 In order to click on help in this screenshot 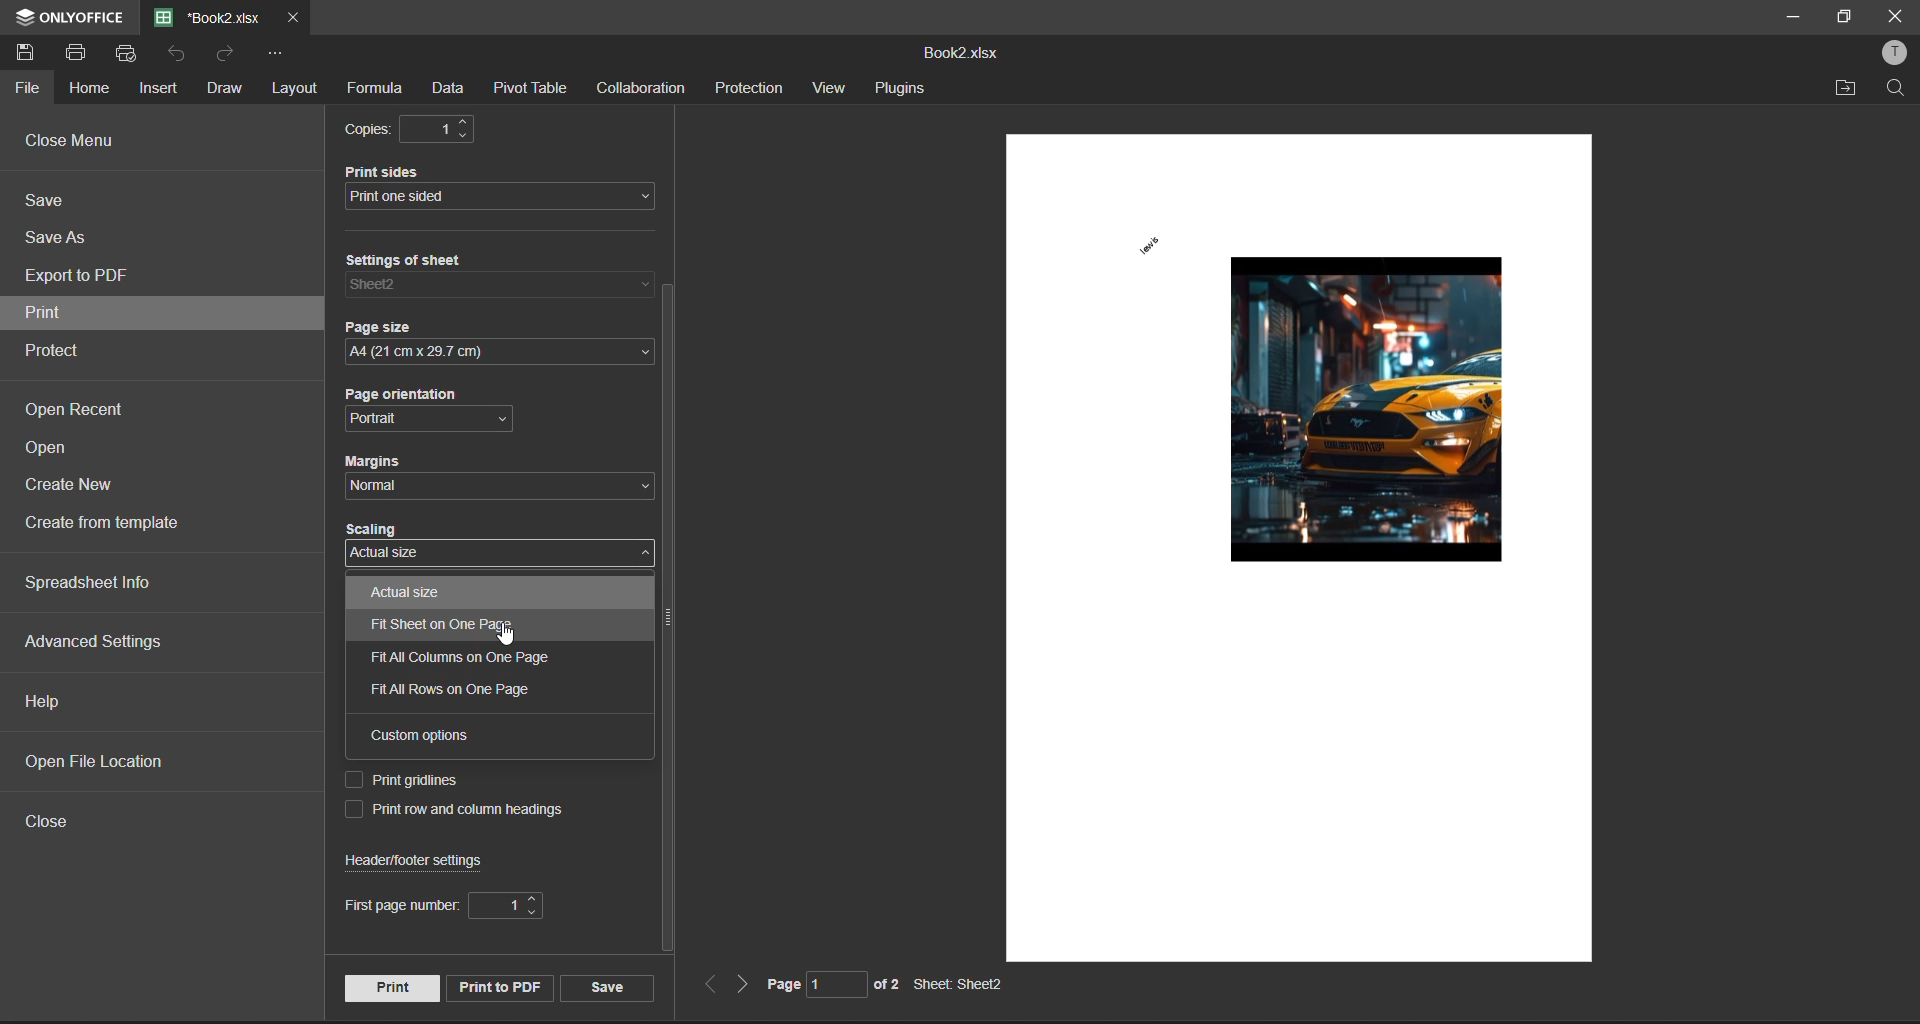, I will do `click(48, 702)`.